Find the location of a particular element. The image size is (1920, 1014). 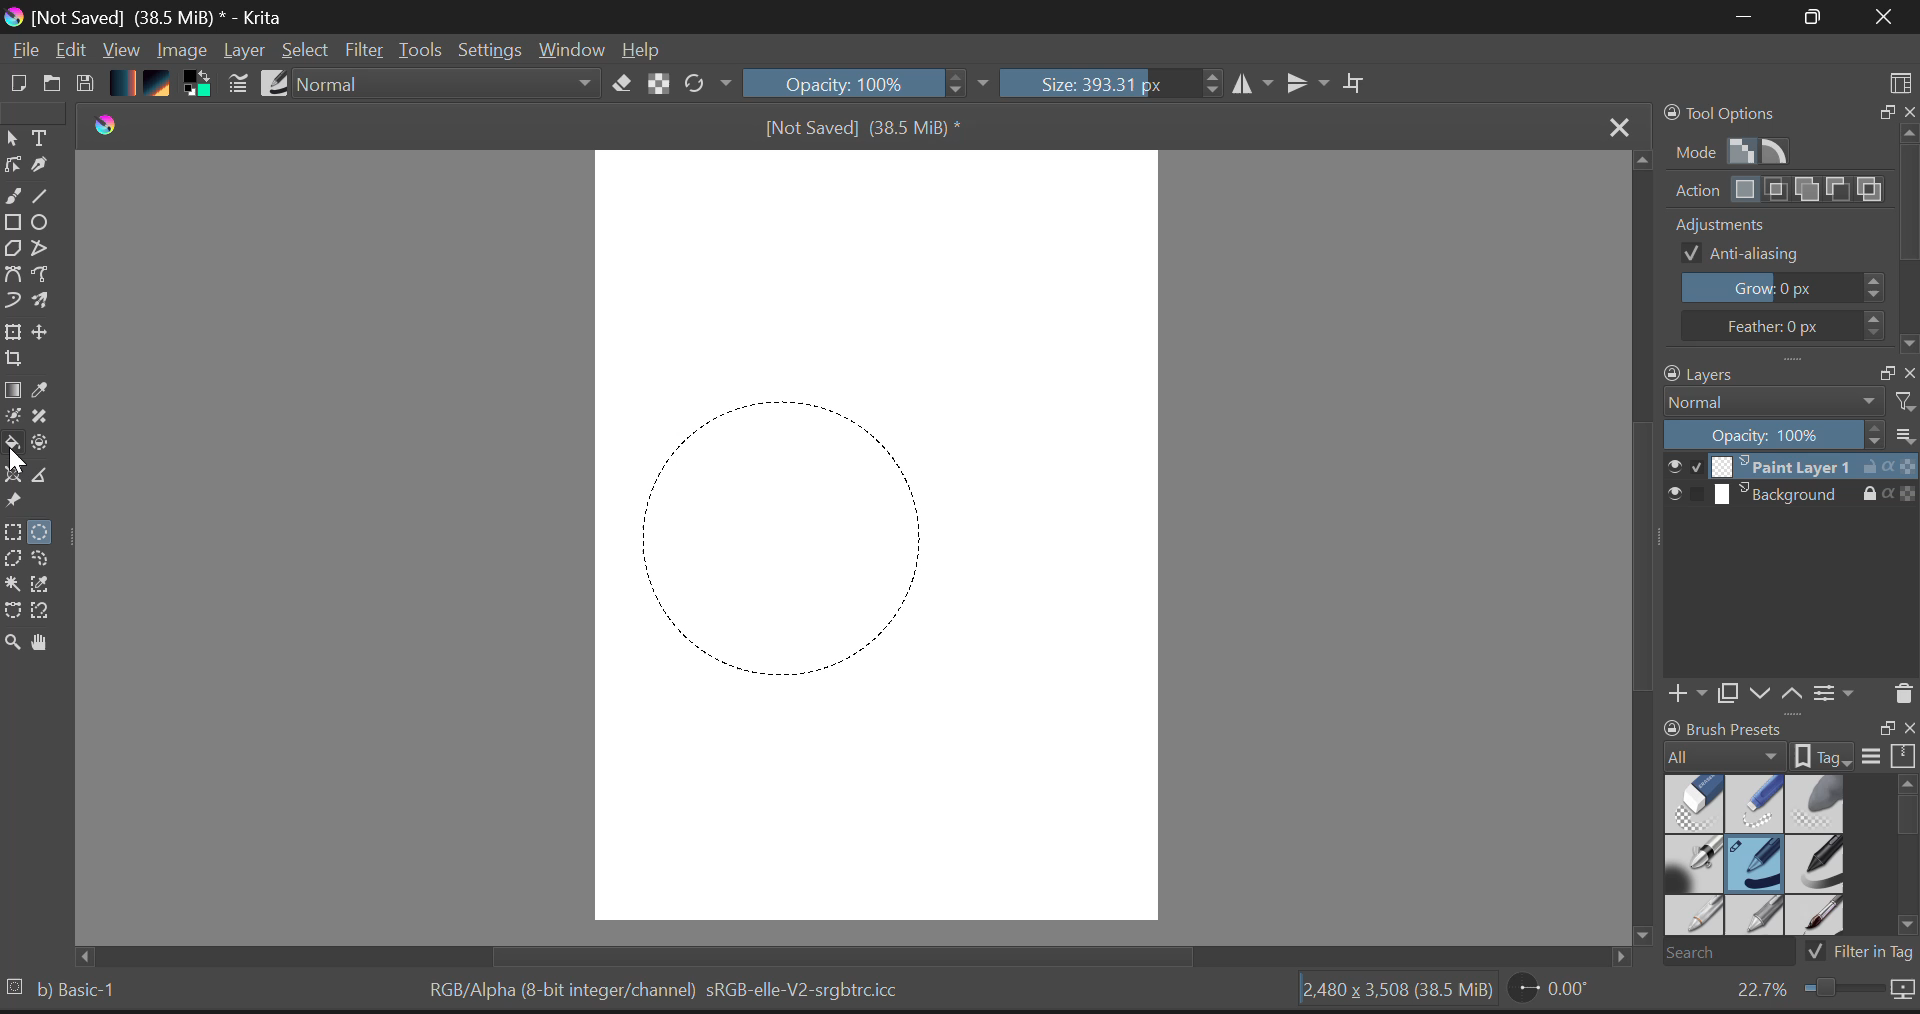

Vertical Mirror Flip is located at coordinates (1255, 85).